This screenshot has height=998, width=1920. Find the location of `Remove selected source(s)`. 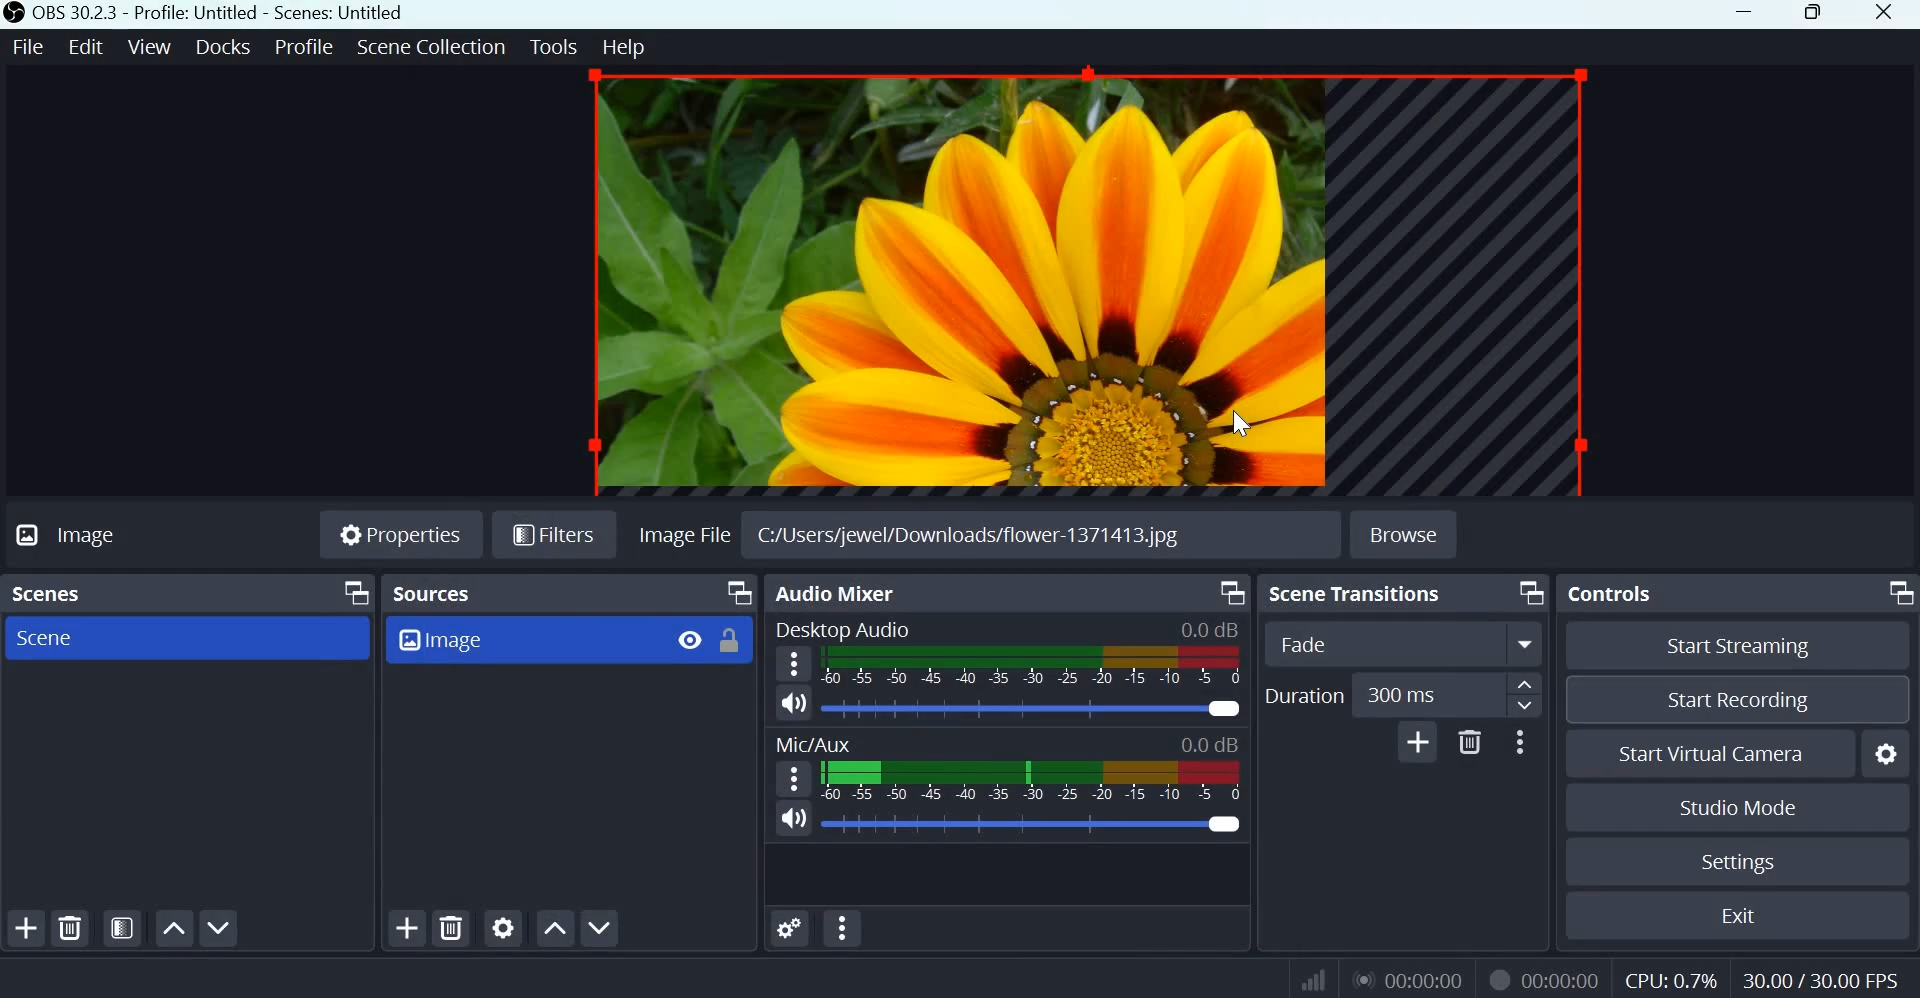

Remove selected source(s) is located at coordinates (453, 925).